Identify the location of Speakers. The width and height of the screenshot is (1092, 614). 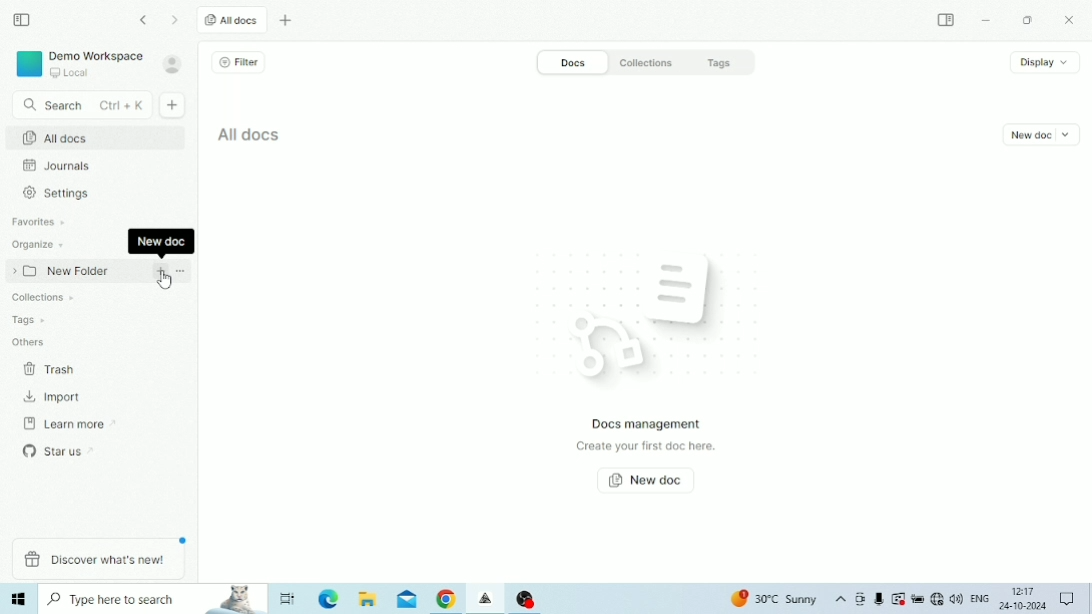
(956, 597).